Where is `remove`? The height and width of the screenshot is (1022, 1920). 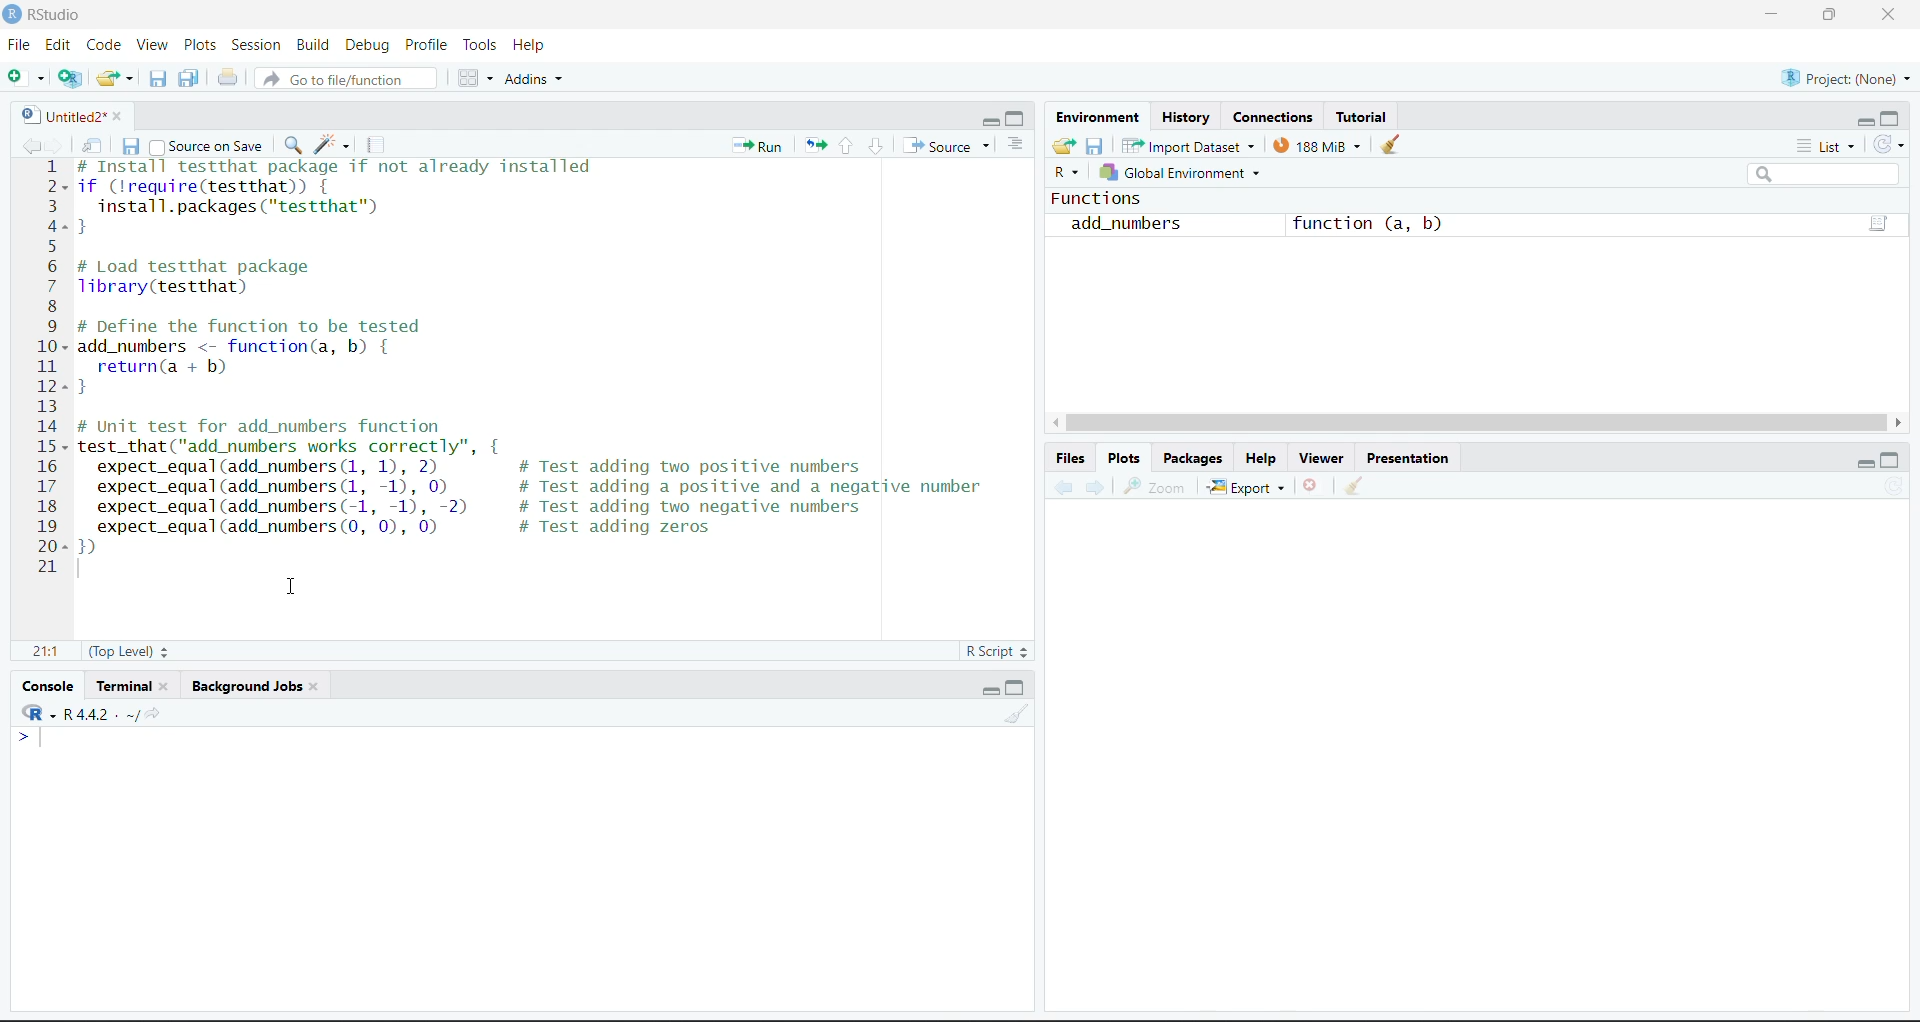 remove is located at coordinates (1310, 484).